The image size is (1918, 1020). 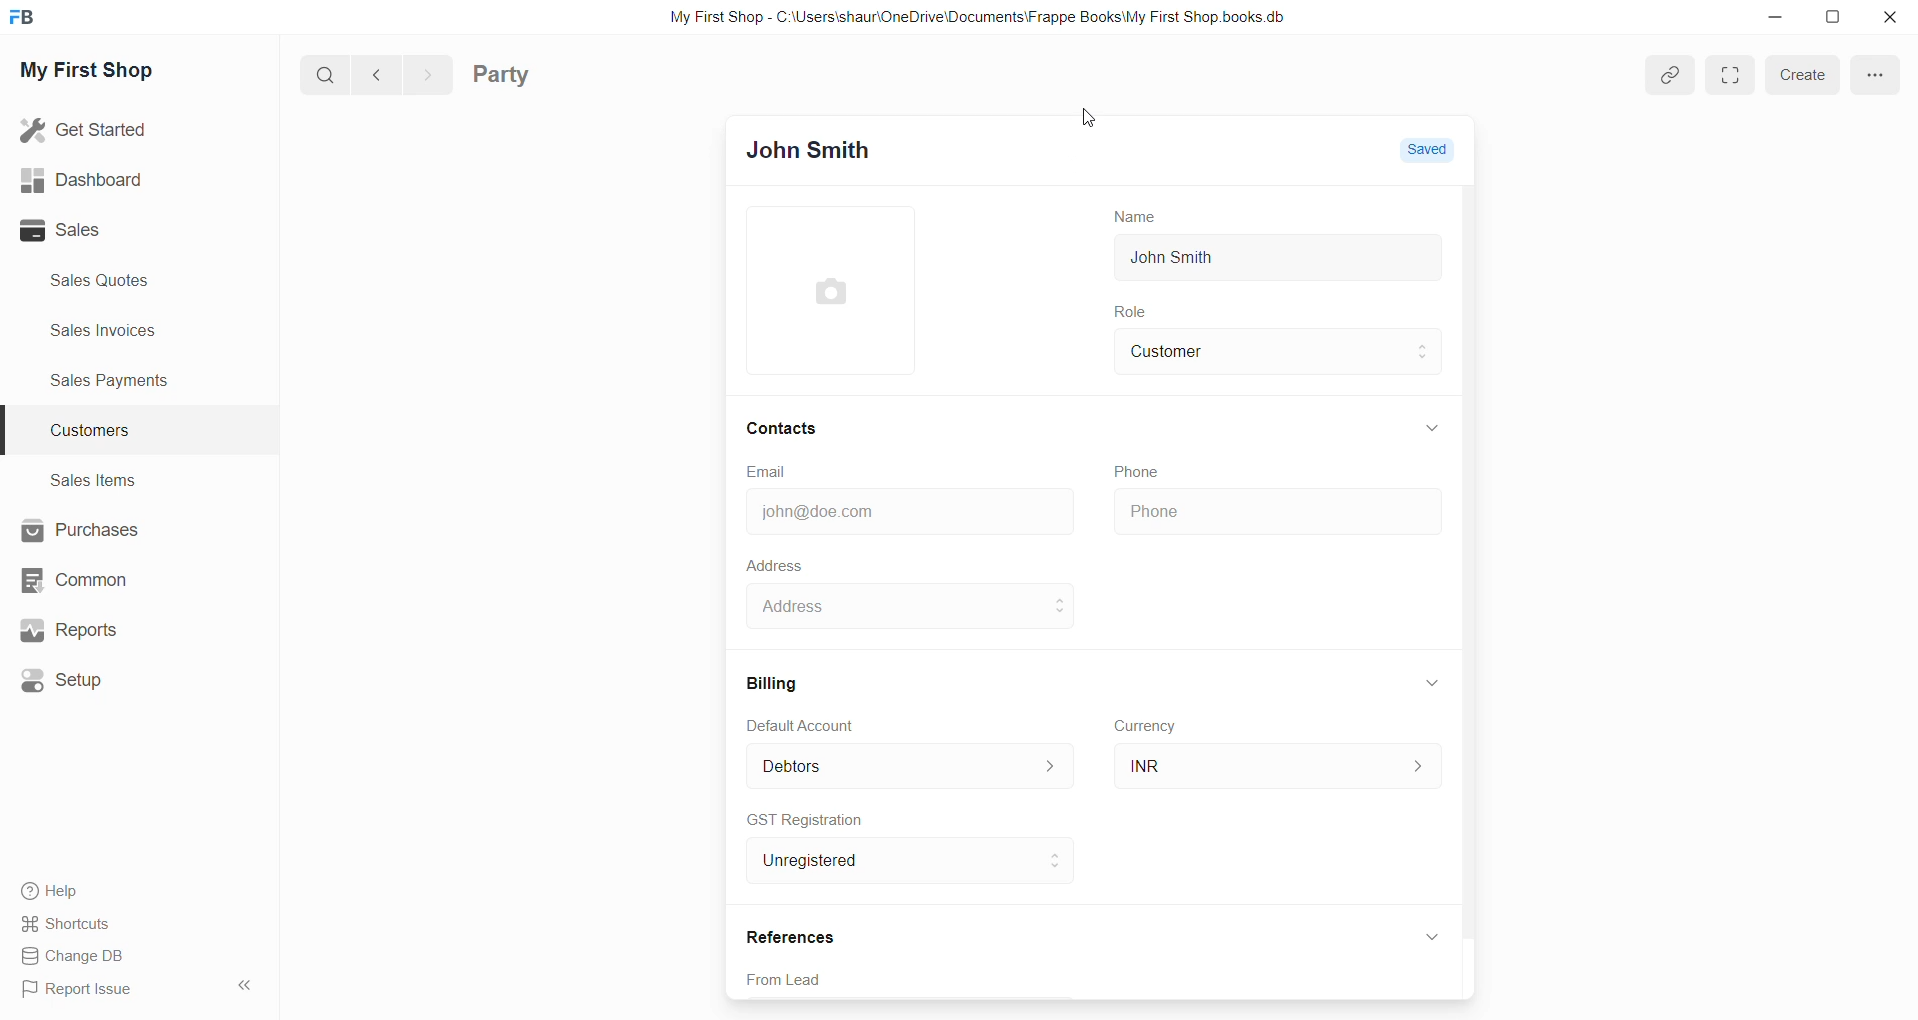 I want to click on Dashboard, so click(x=78, y=178).